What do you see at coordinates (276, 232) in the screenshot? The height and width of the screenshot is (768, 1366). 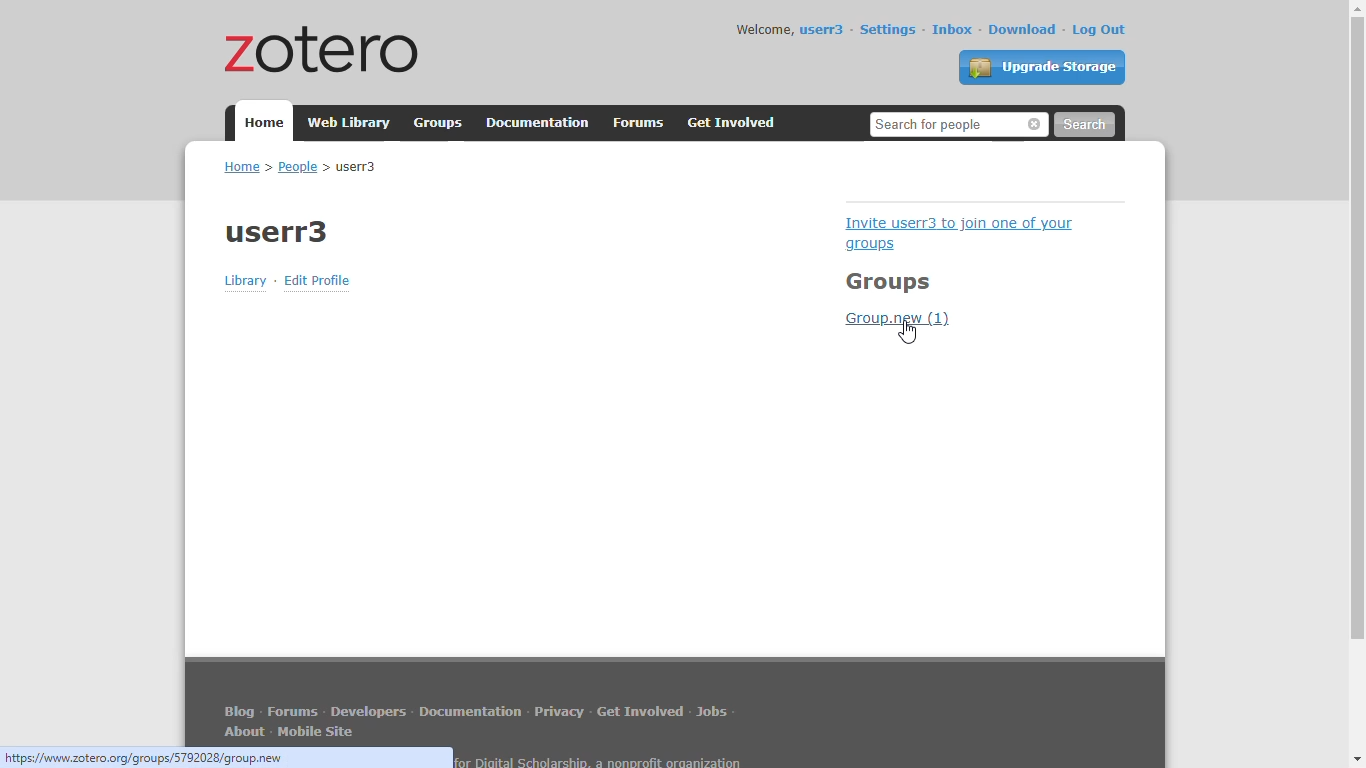 I see `profile name` at bounding box center [276, 232].